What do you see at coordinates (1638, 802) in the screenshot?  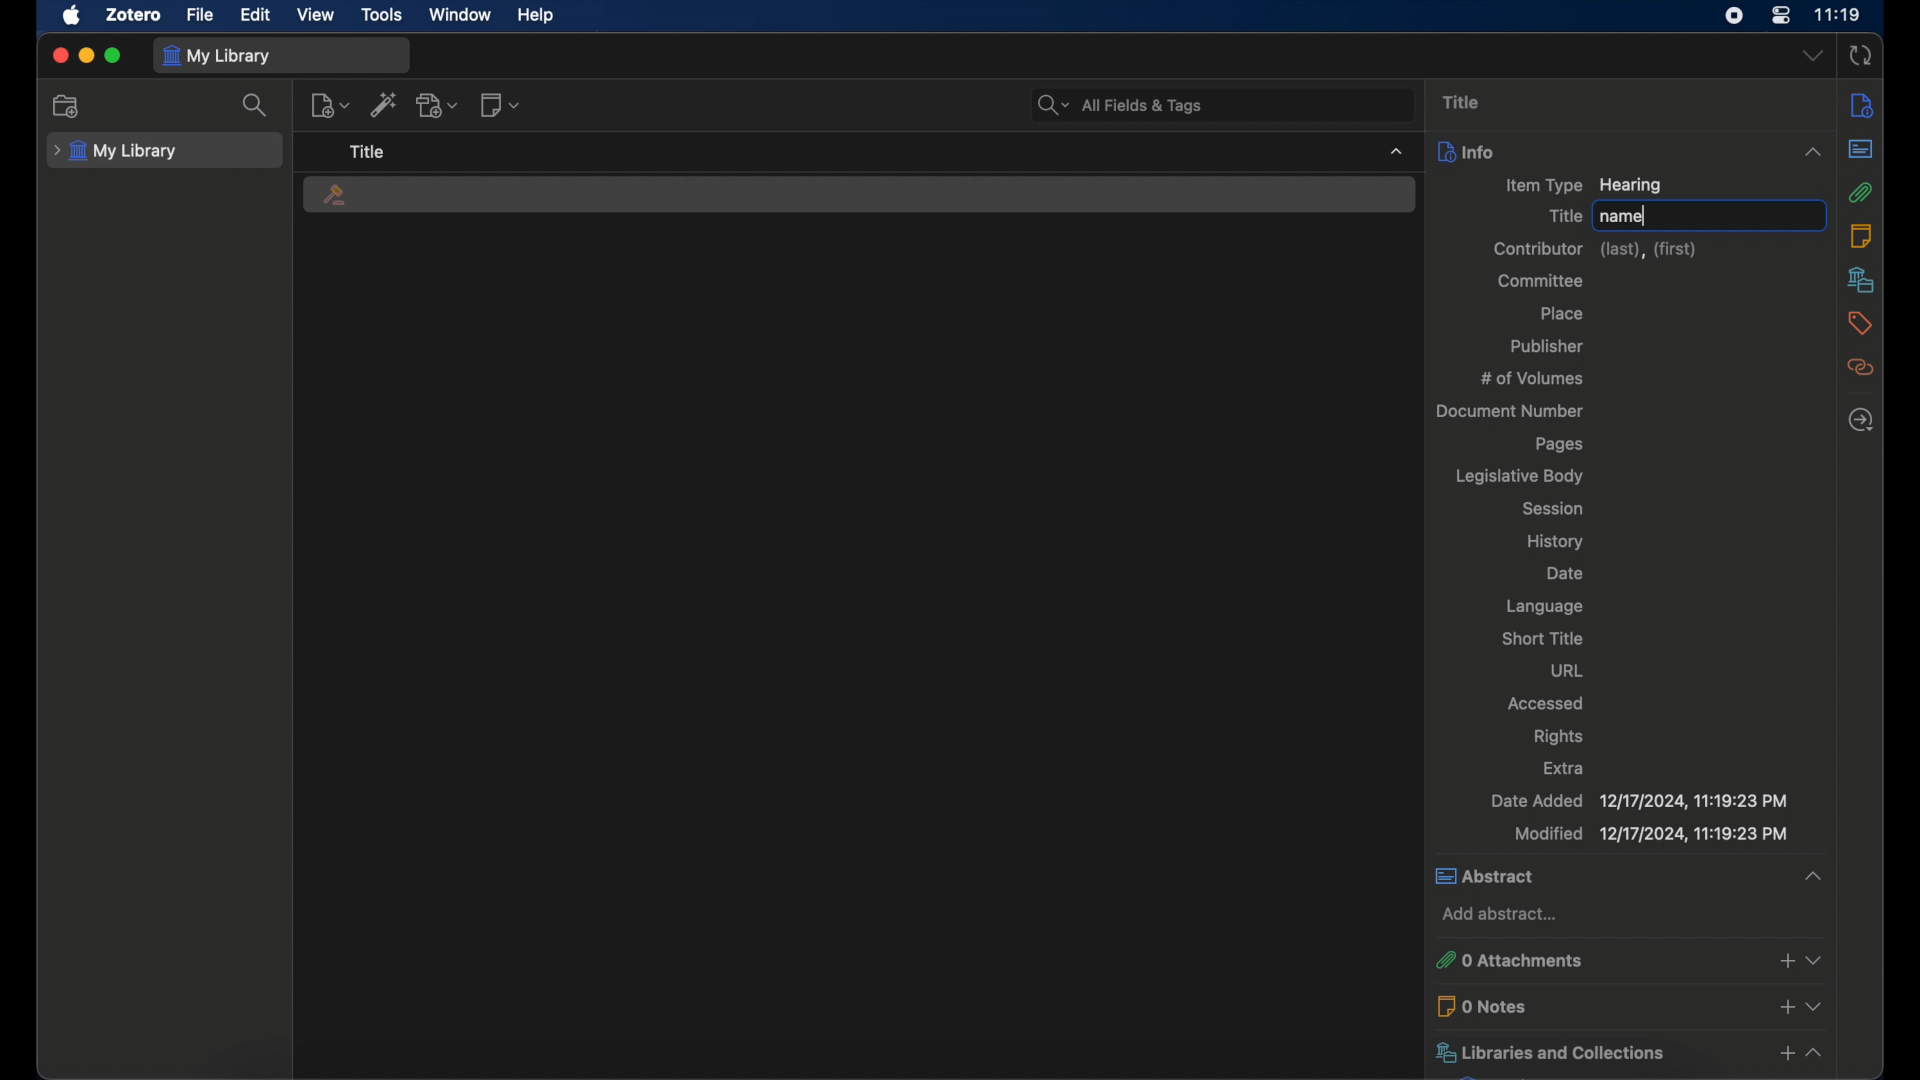 I see `date added` at bounding box center [1638, 802].